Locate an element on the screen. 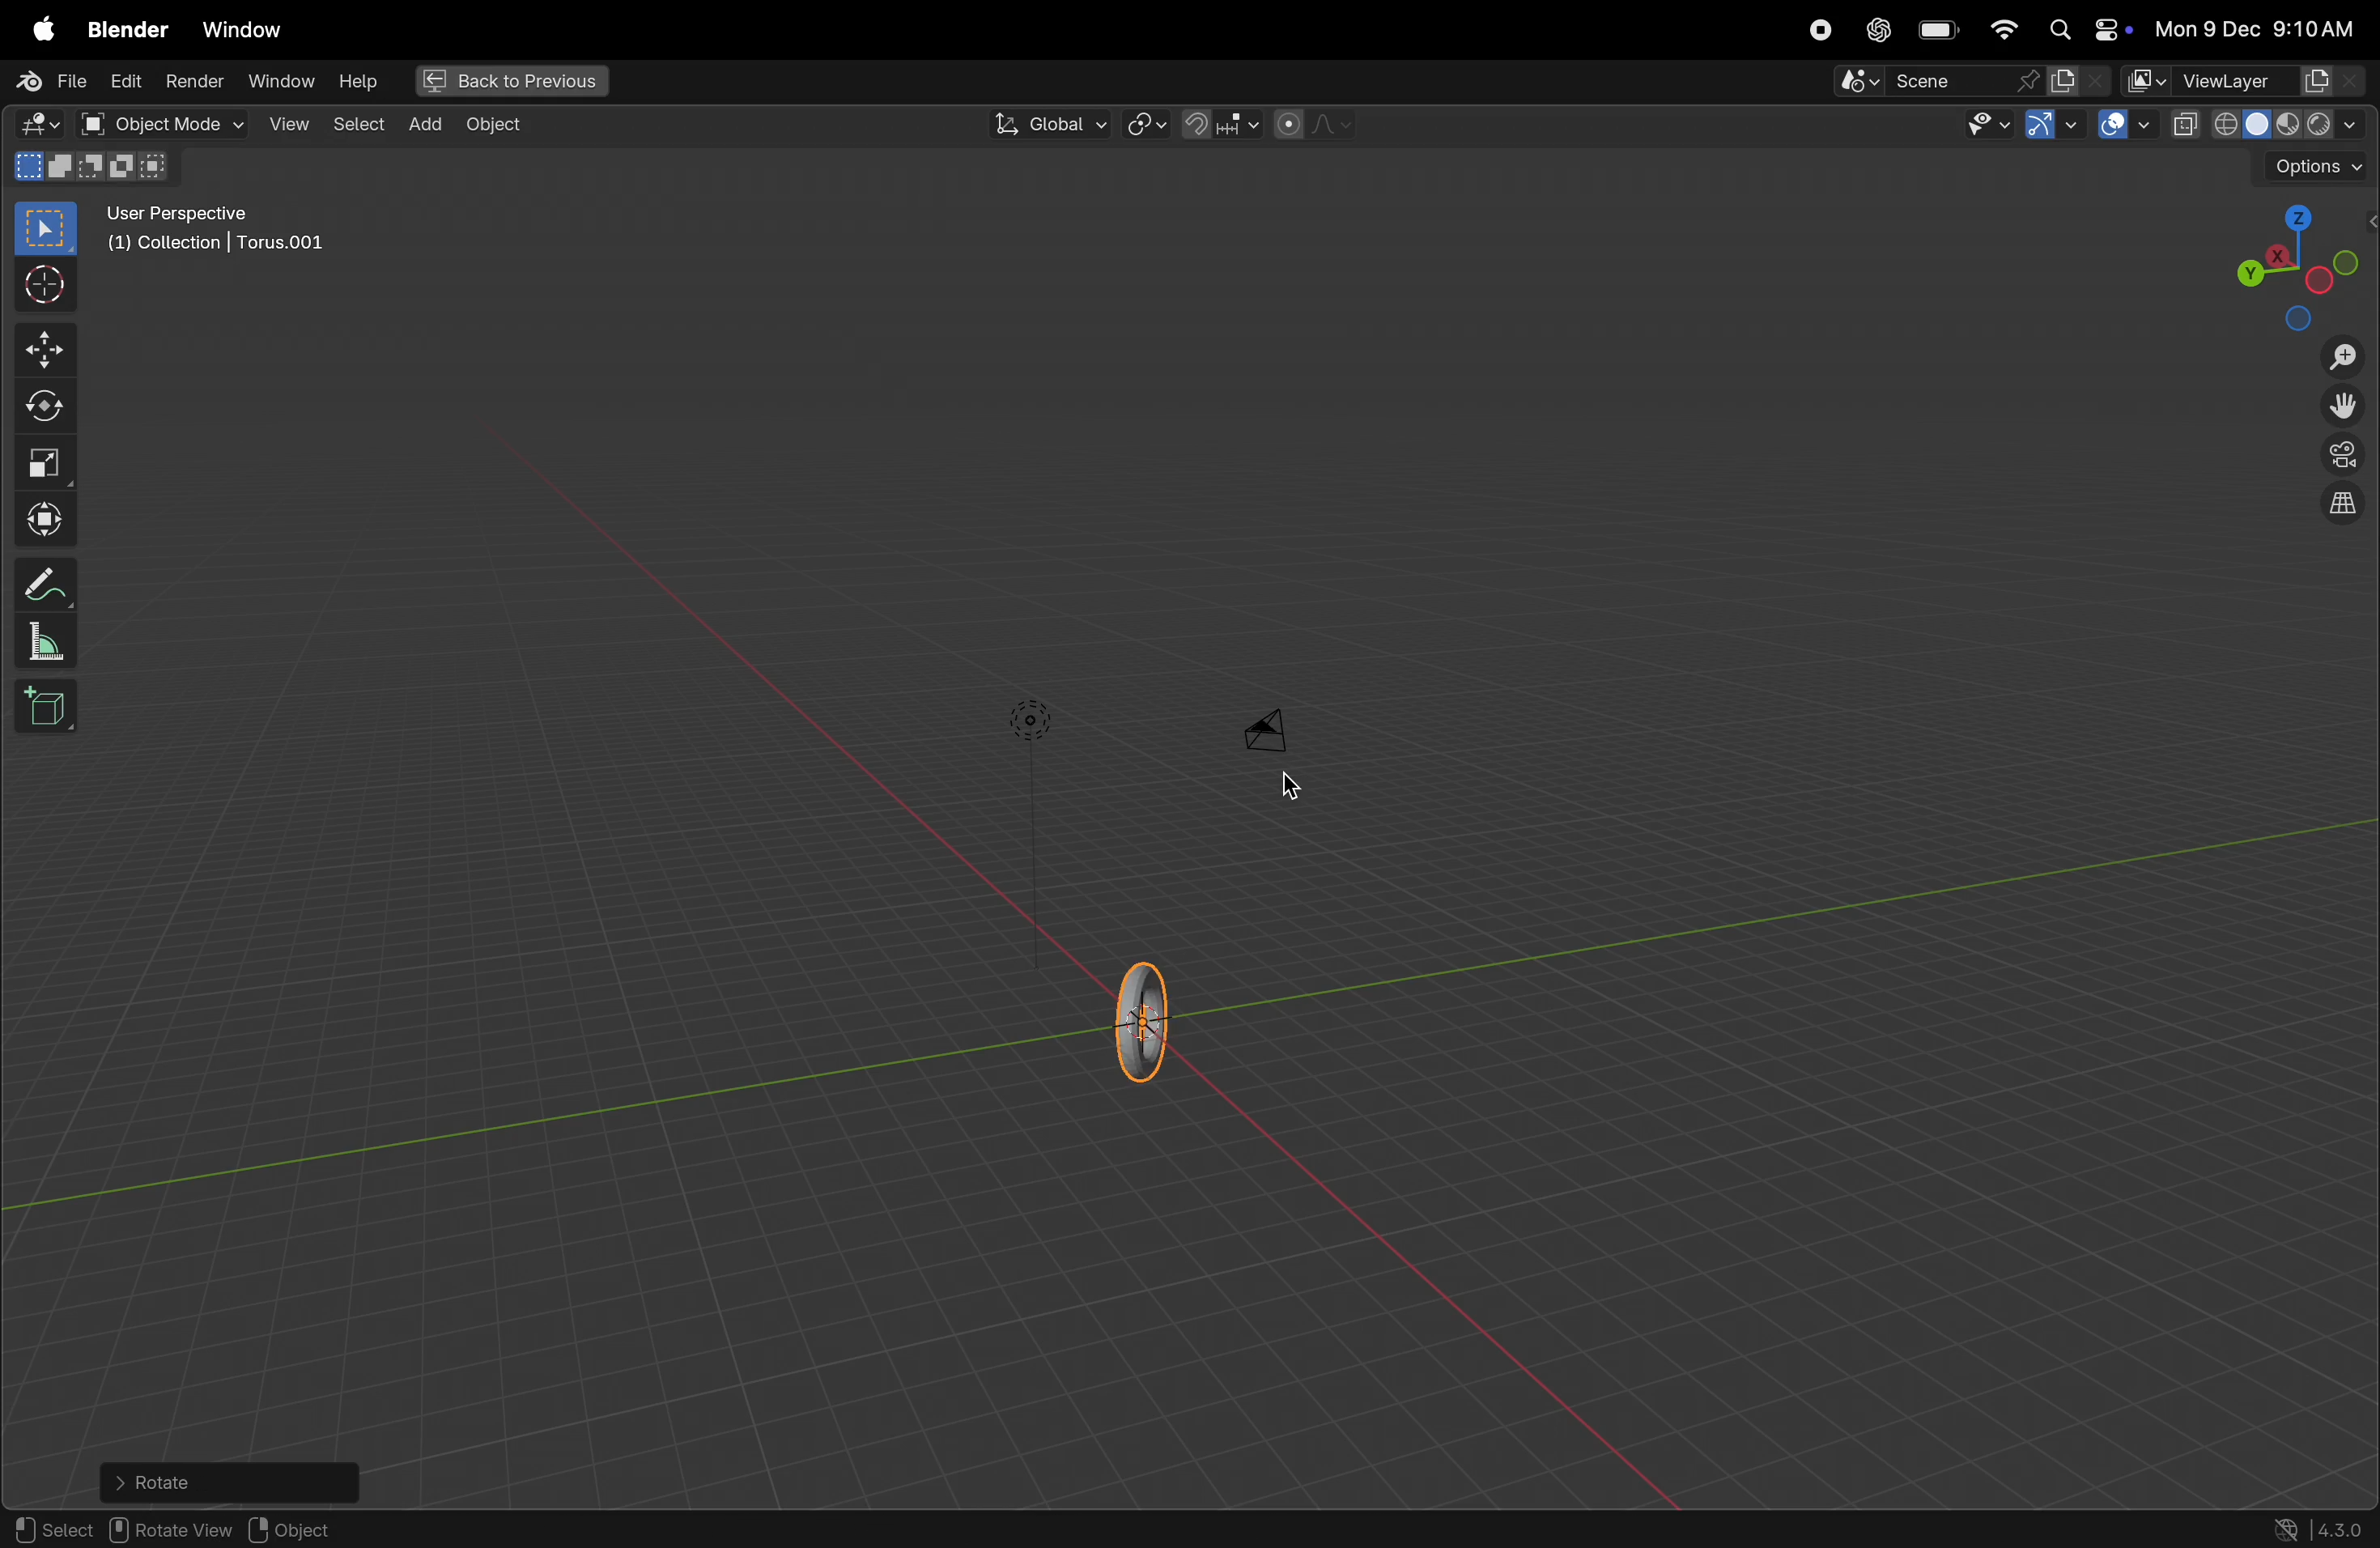 This screenshot has width=2380, height=1548. date and time is located at coordinates (2262, 28).